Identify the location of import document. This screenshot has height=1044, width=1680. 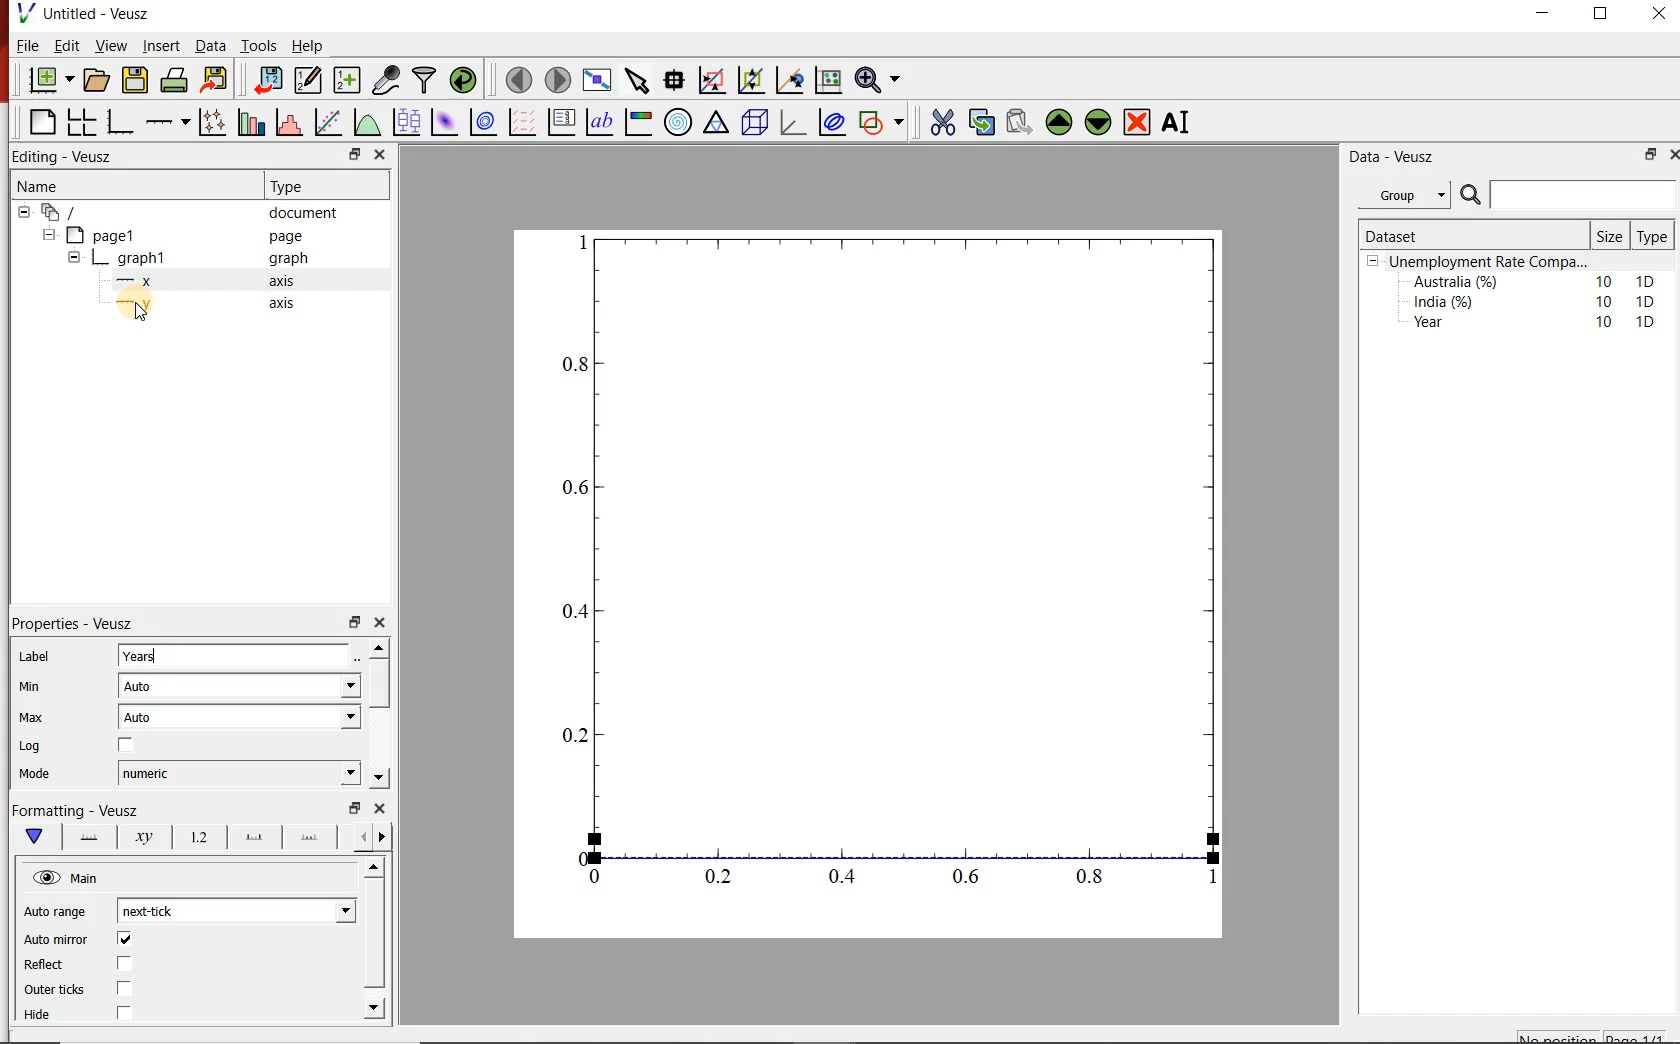
(270, 78).